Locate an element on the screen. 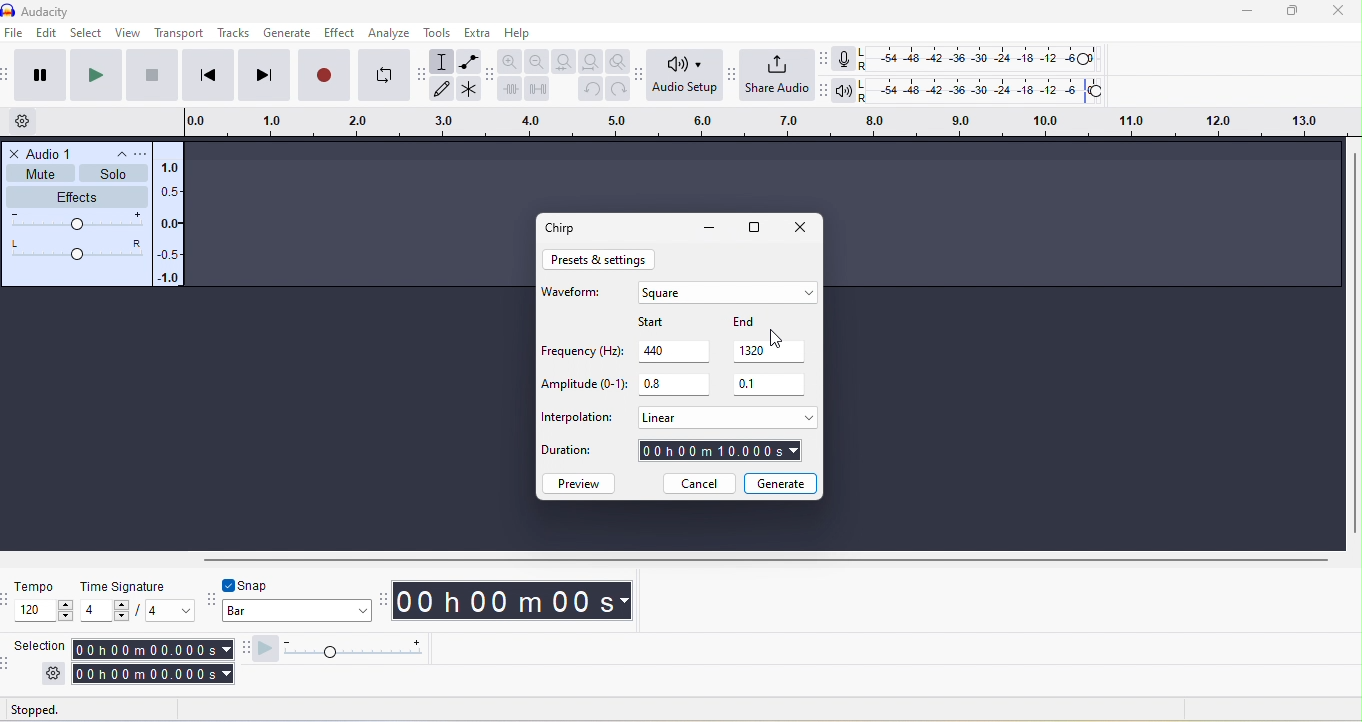  timeline option is located at coordinates (31, 121).